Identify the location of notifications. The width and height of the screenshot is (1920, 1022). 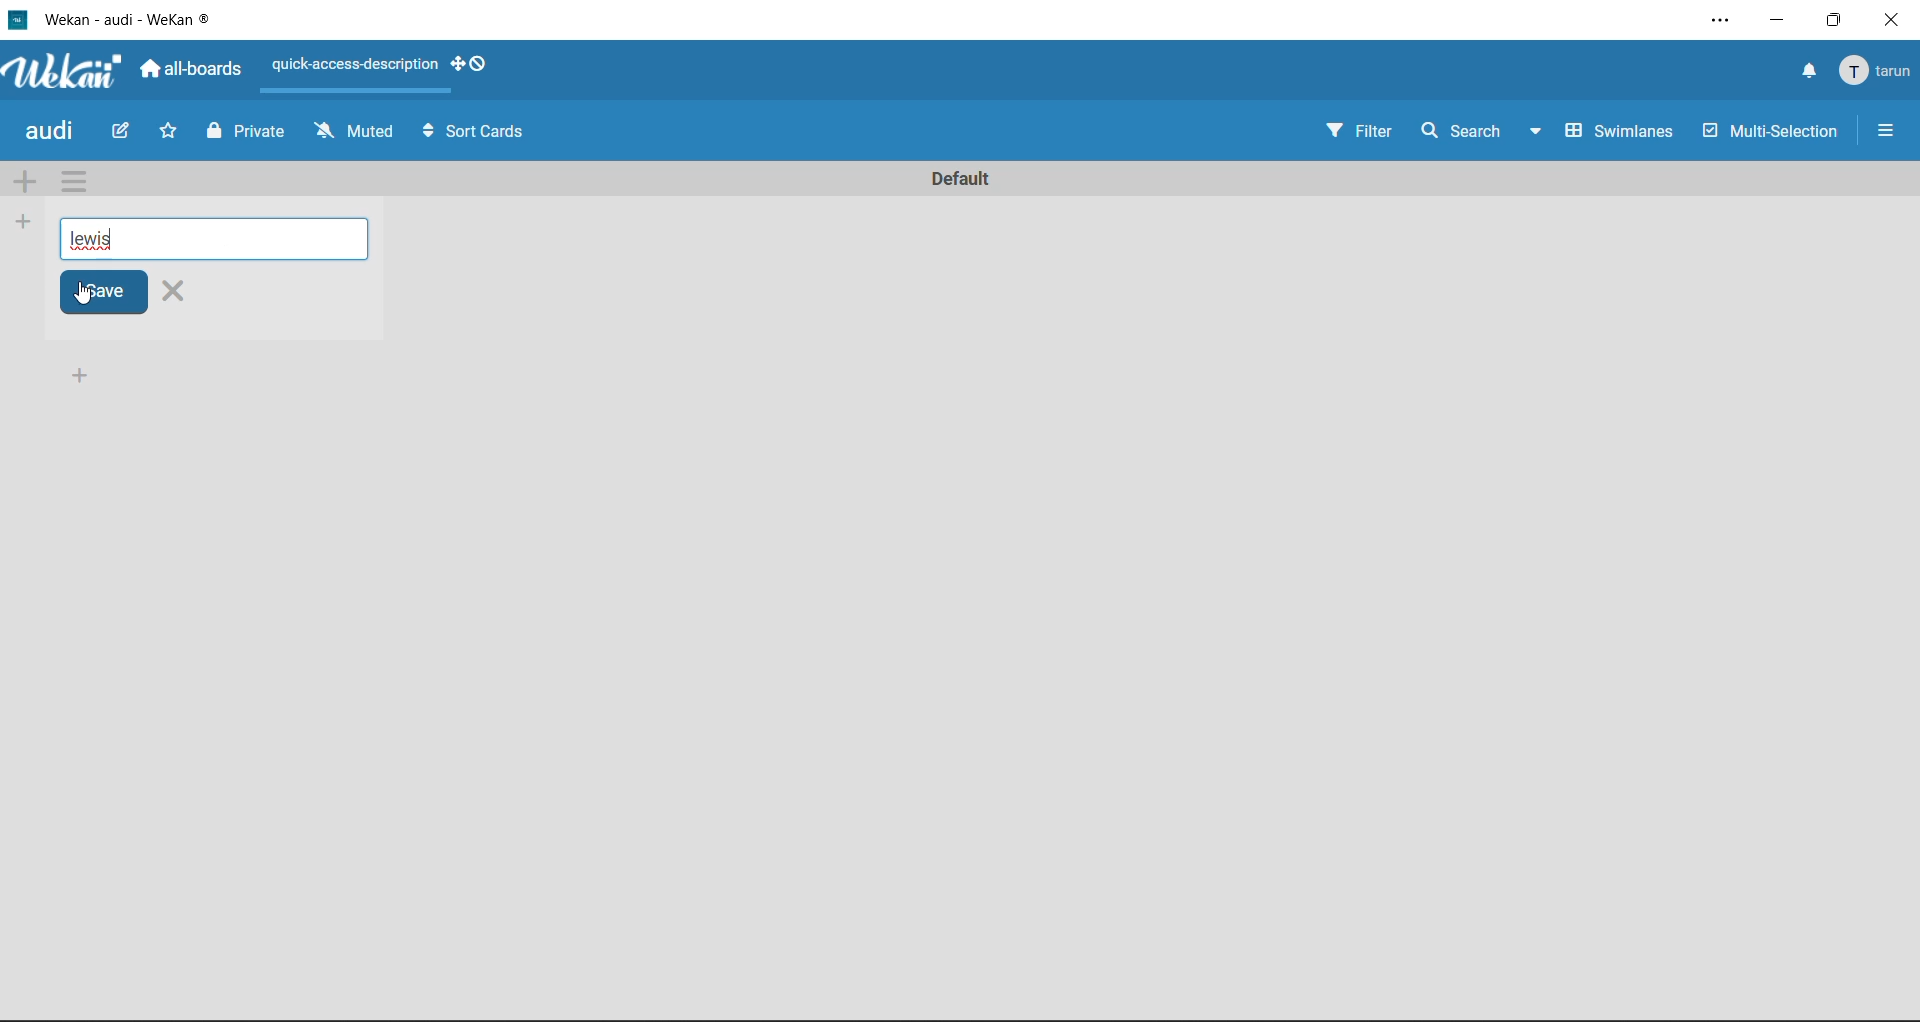
(1808, 73).